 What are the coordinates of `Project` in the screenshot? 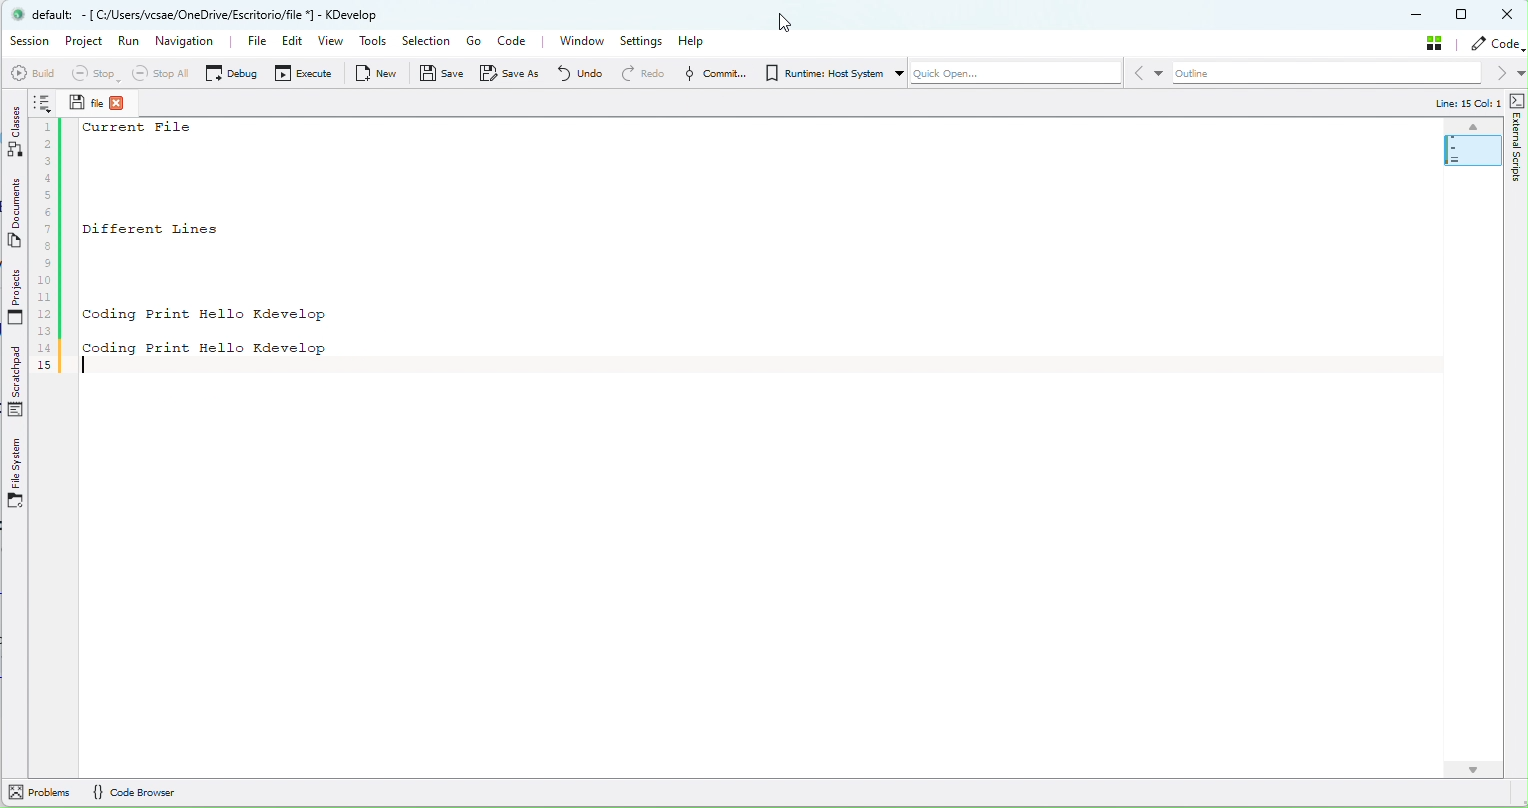 It's located at (87, 43).